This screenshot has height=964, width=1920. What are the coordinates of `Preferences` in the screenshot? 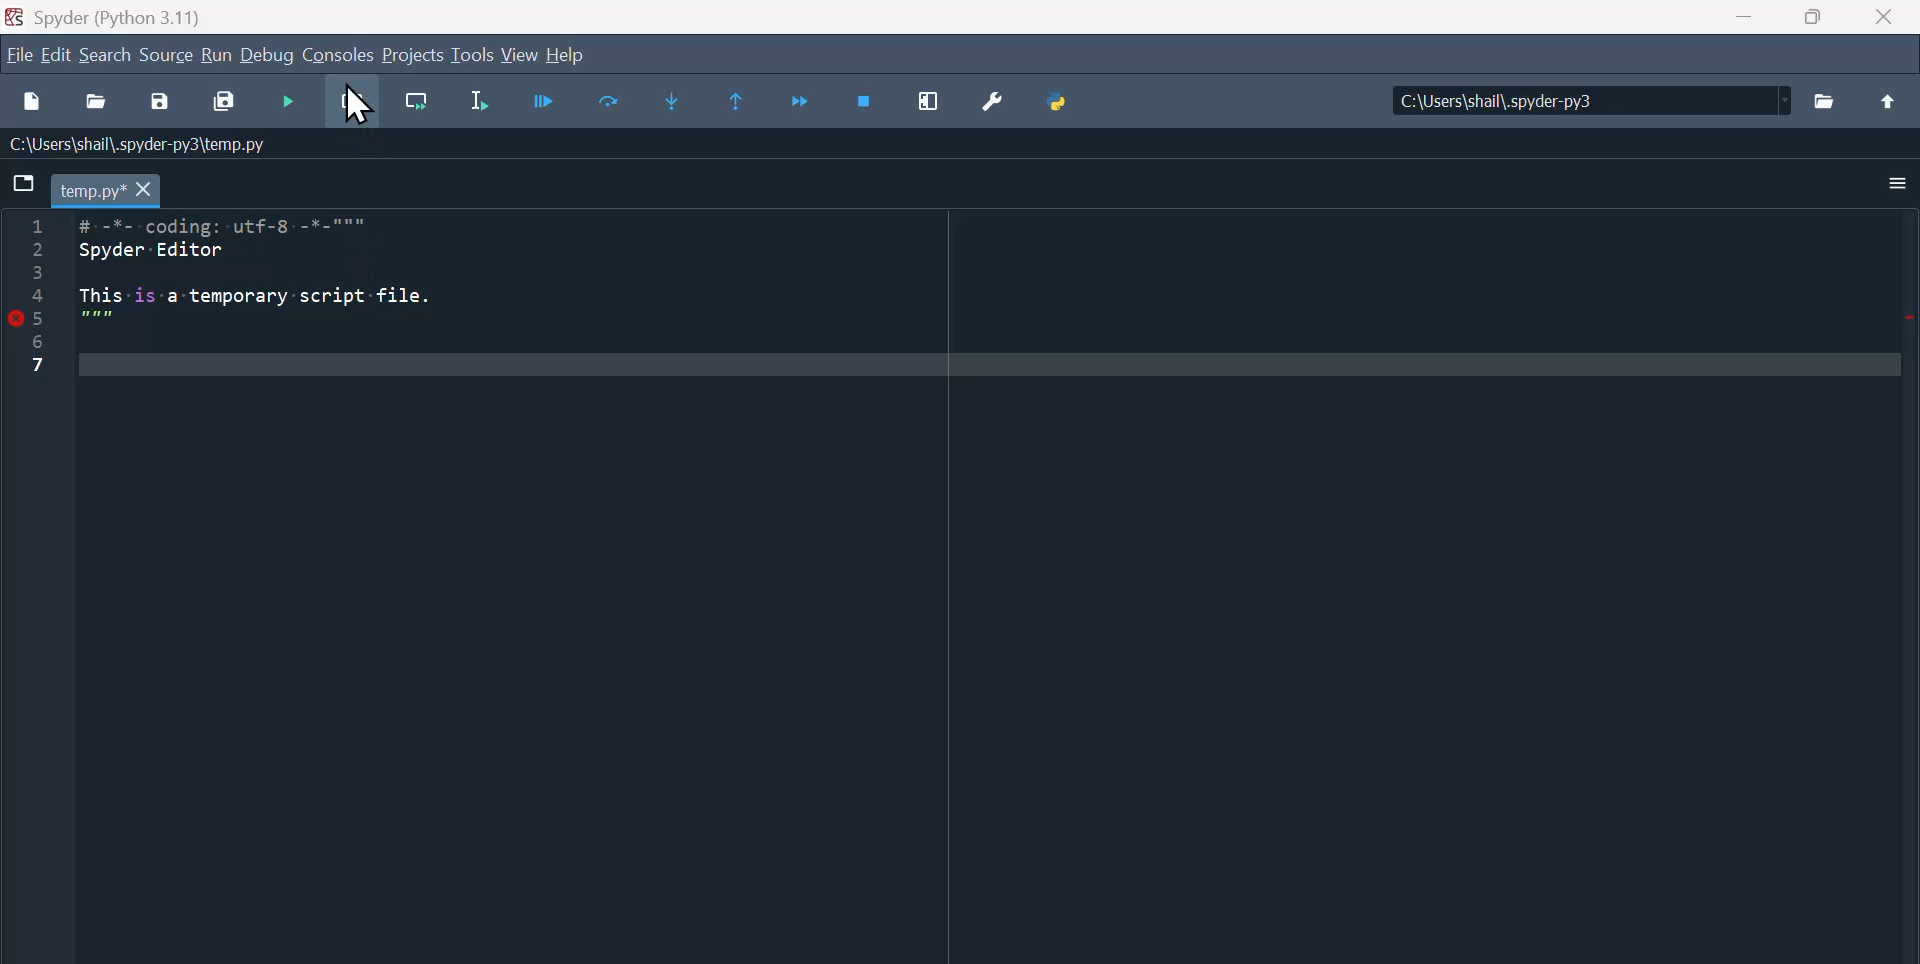 It's located at (997, 101).